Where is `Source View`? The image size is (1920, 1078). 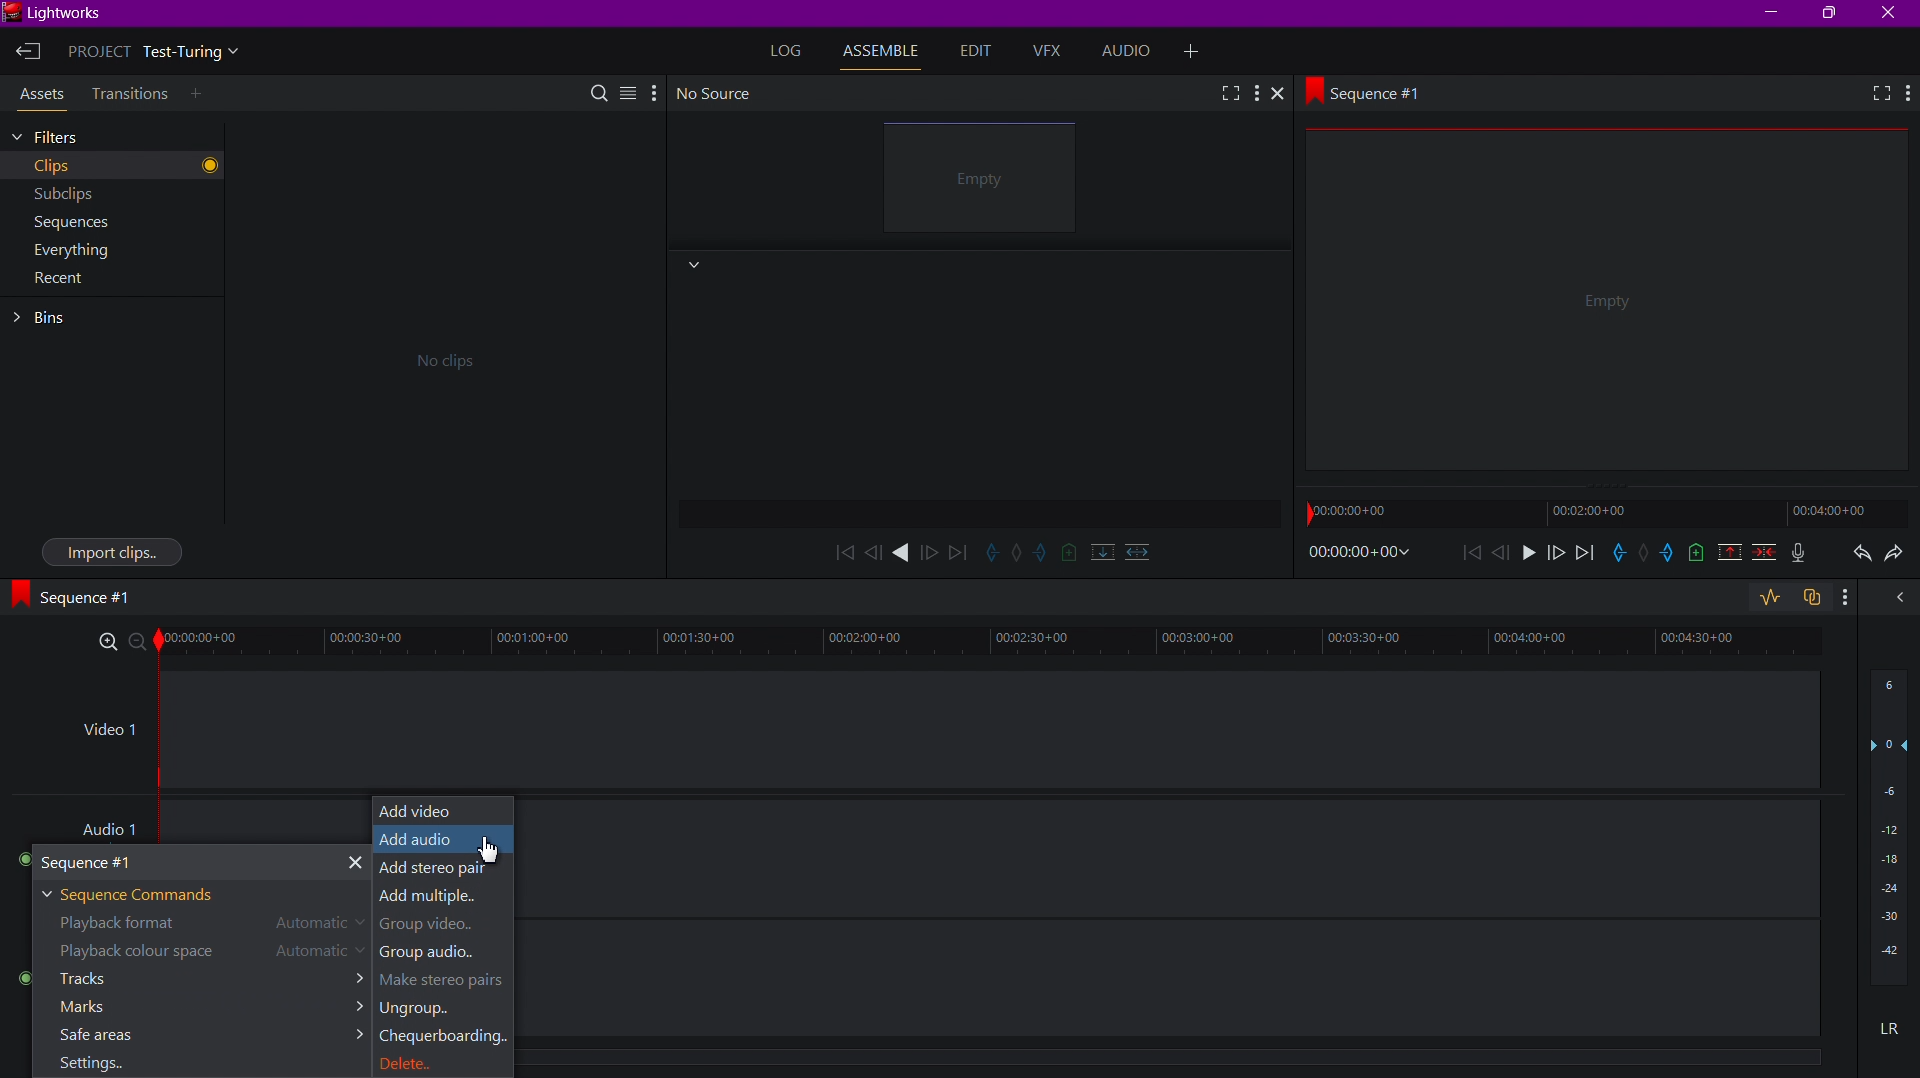
Source View is located at coordinates (985, 181).